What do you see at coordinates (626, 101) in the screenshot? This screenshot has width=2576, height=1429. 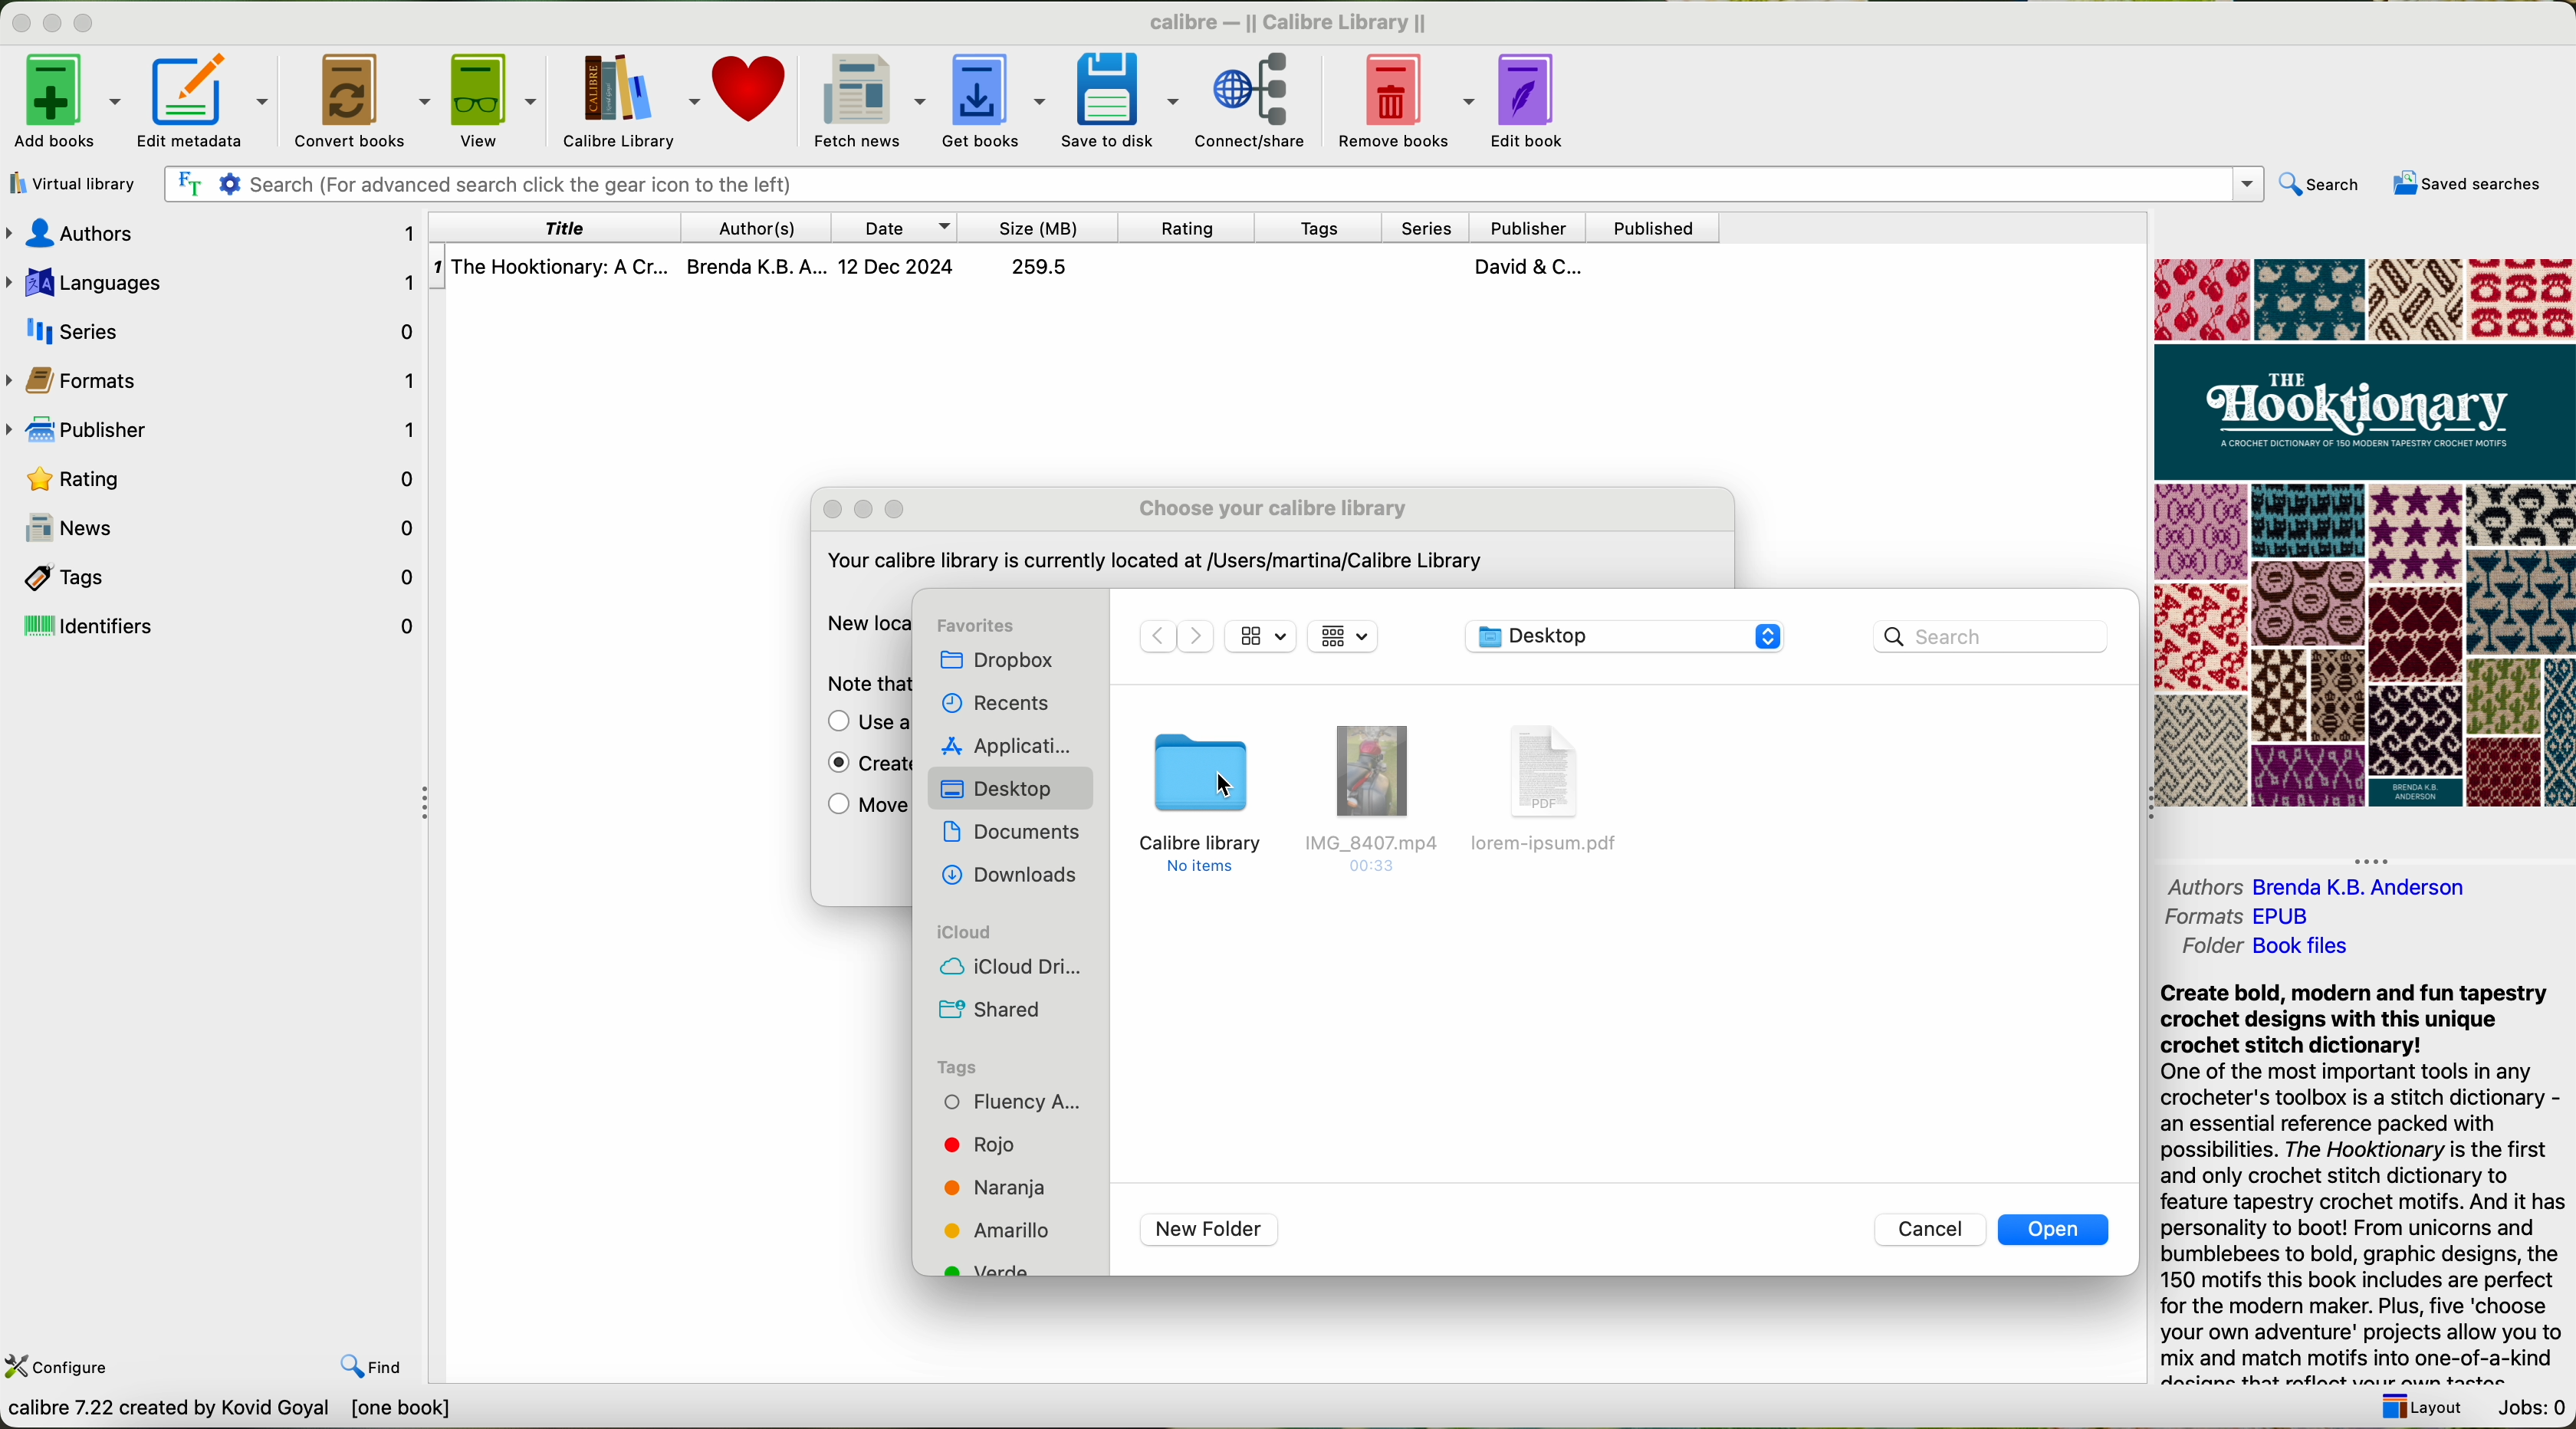 I see `Calibre library` at bounding box center [626, 101].